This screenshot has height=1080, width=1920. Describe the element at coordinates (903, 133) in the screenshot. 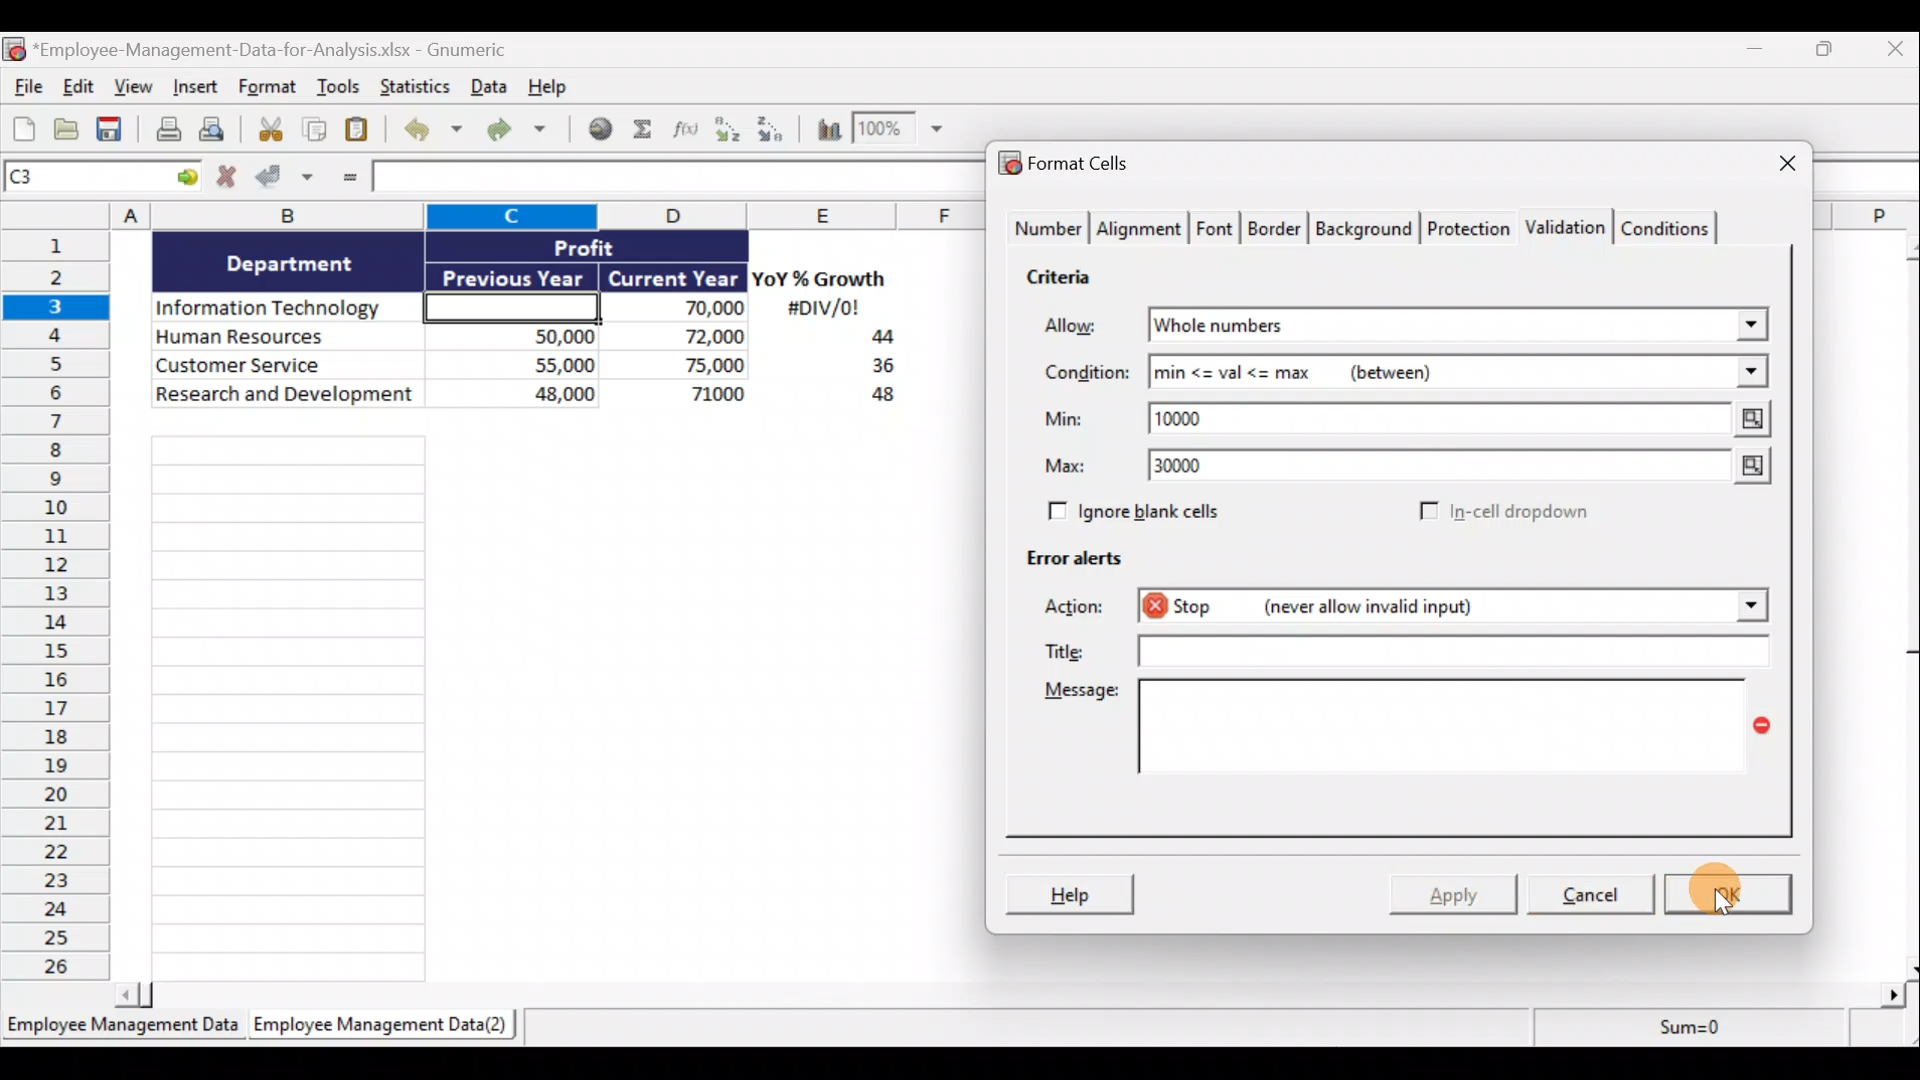

I see `Zoom` at that location.